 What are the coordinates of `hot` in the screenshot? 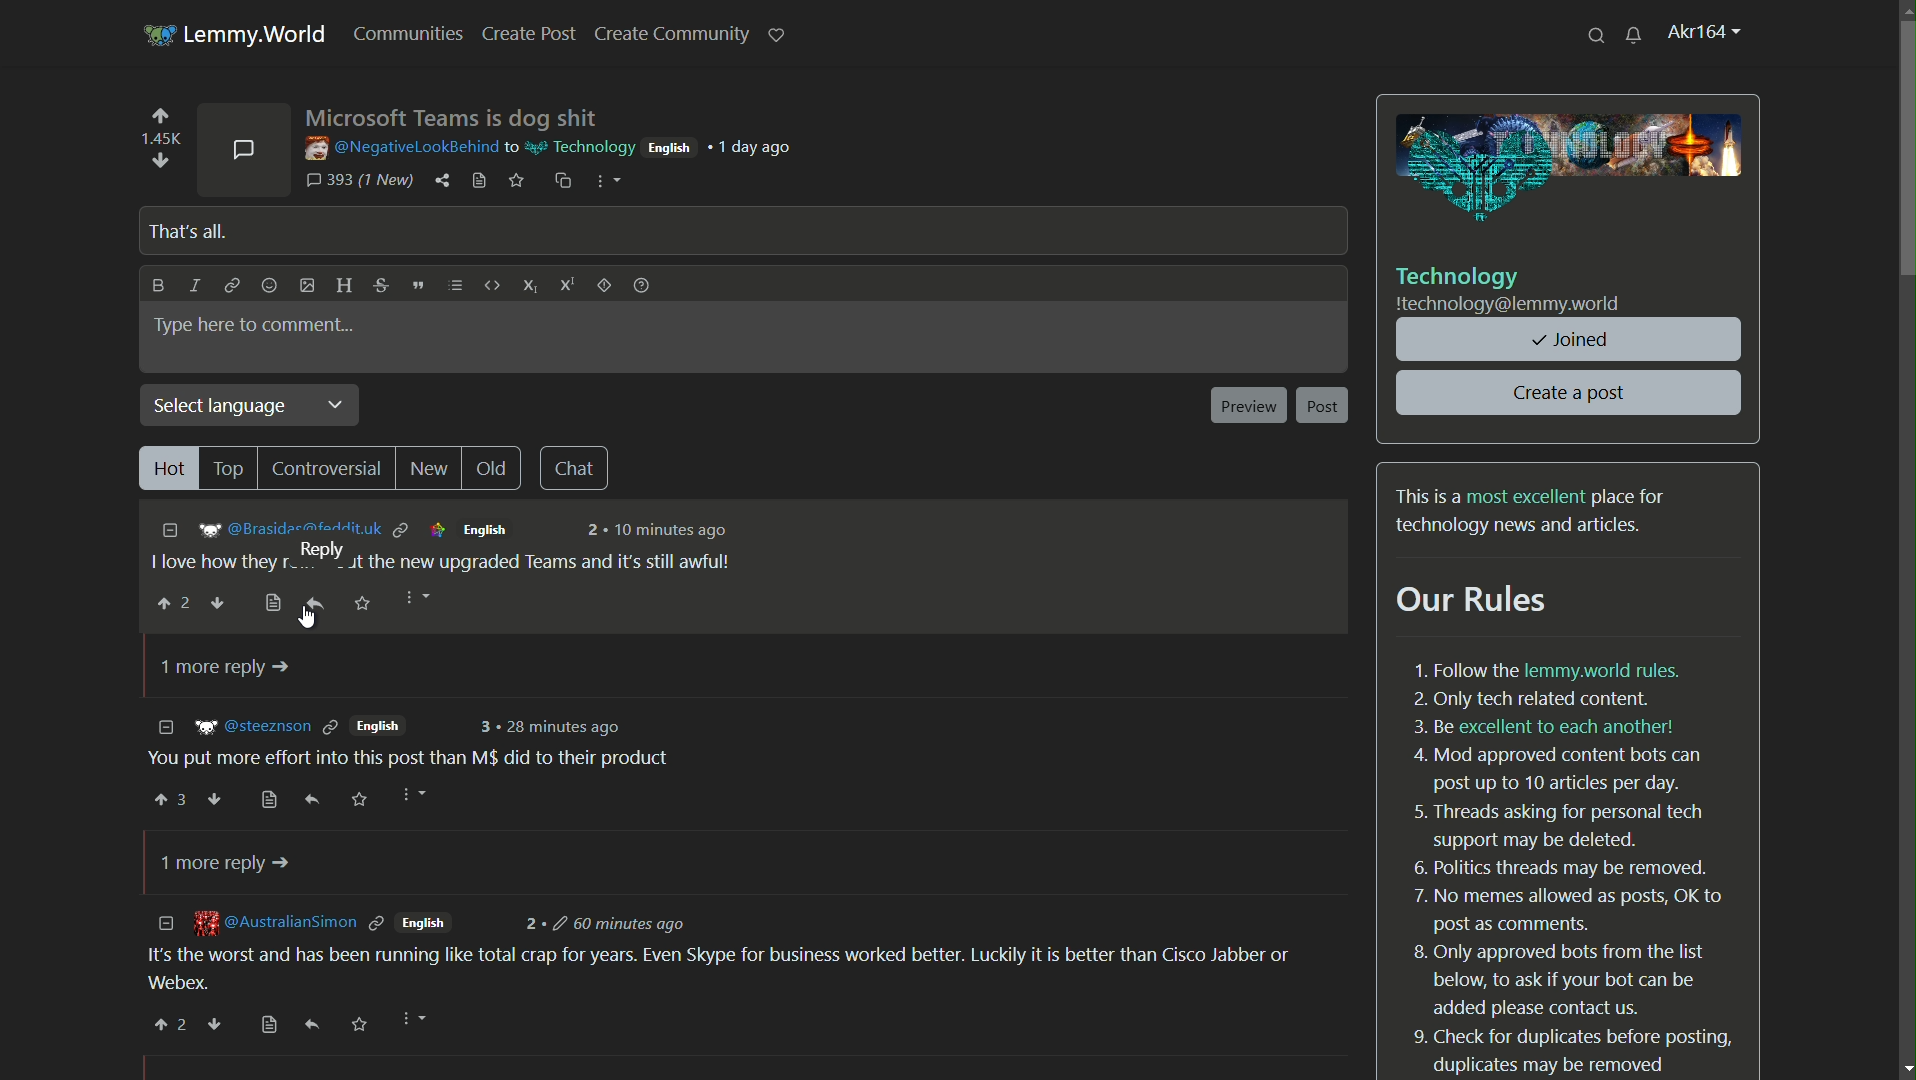 It's located at (167, 468).